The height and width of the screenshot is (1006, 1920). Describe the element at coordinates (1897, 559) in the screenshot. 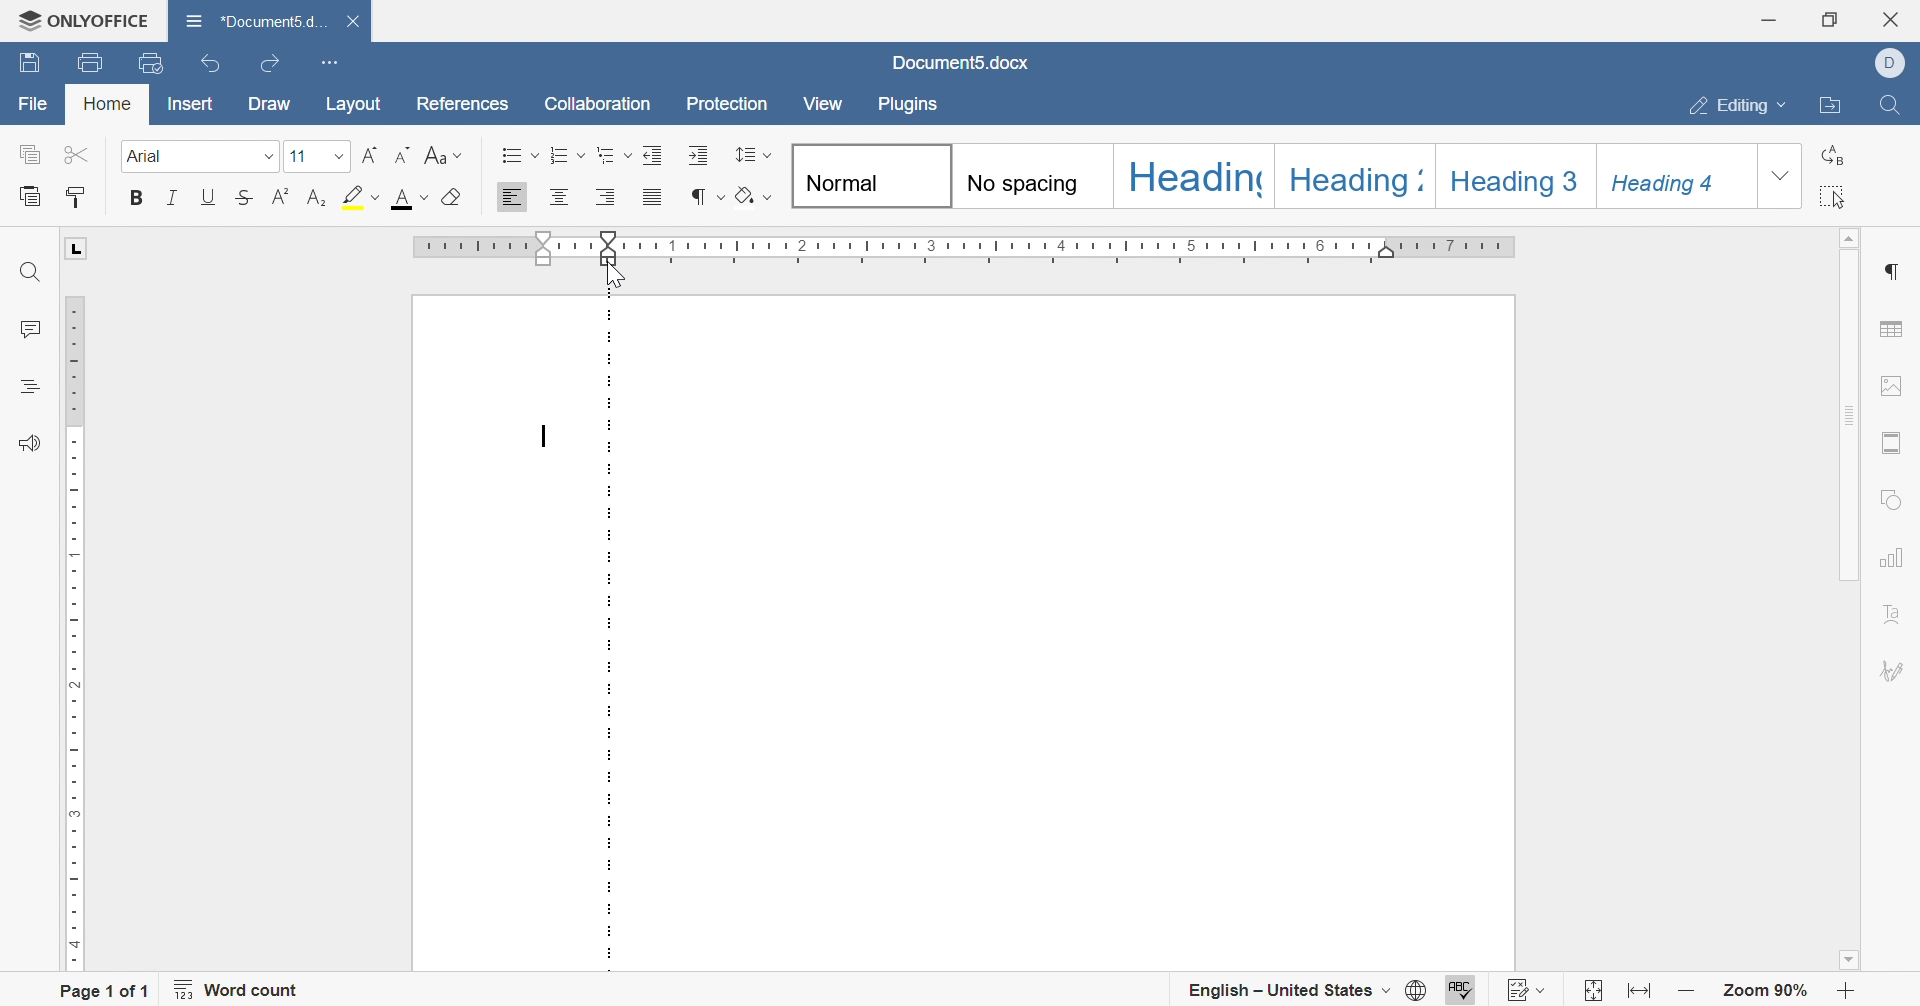

I see `chart settings` at that location.